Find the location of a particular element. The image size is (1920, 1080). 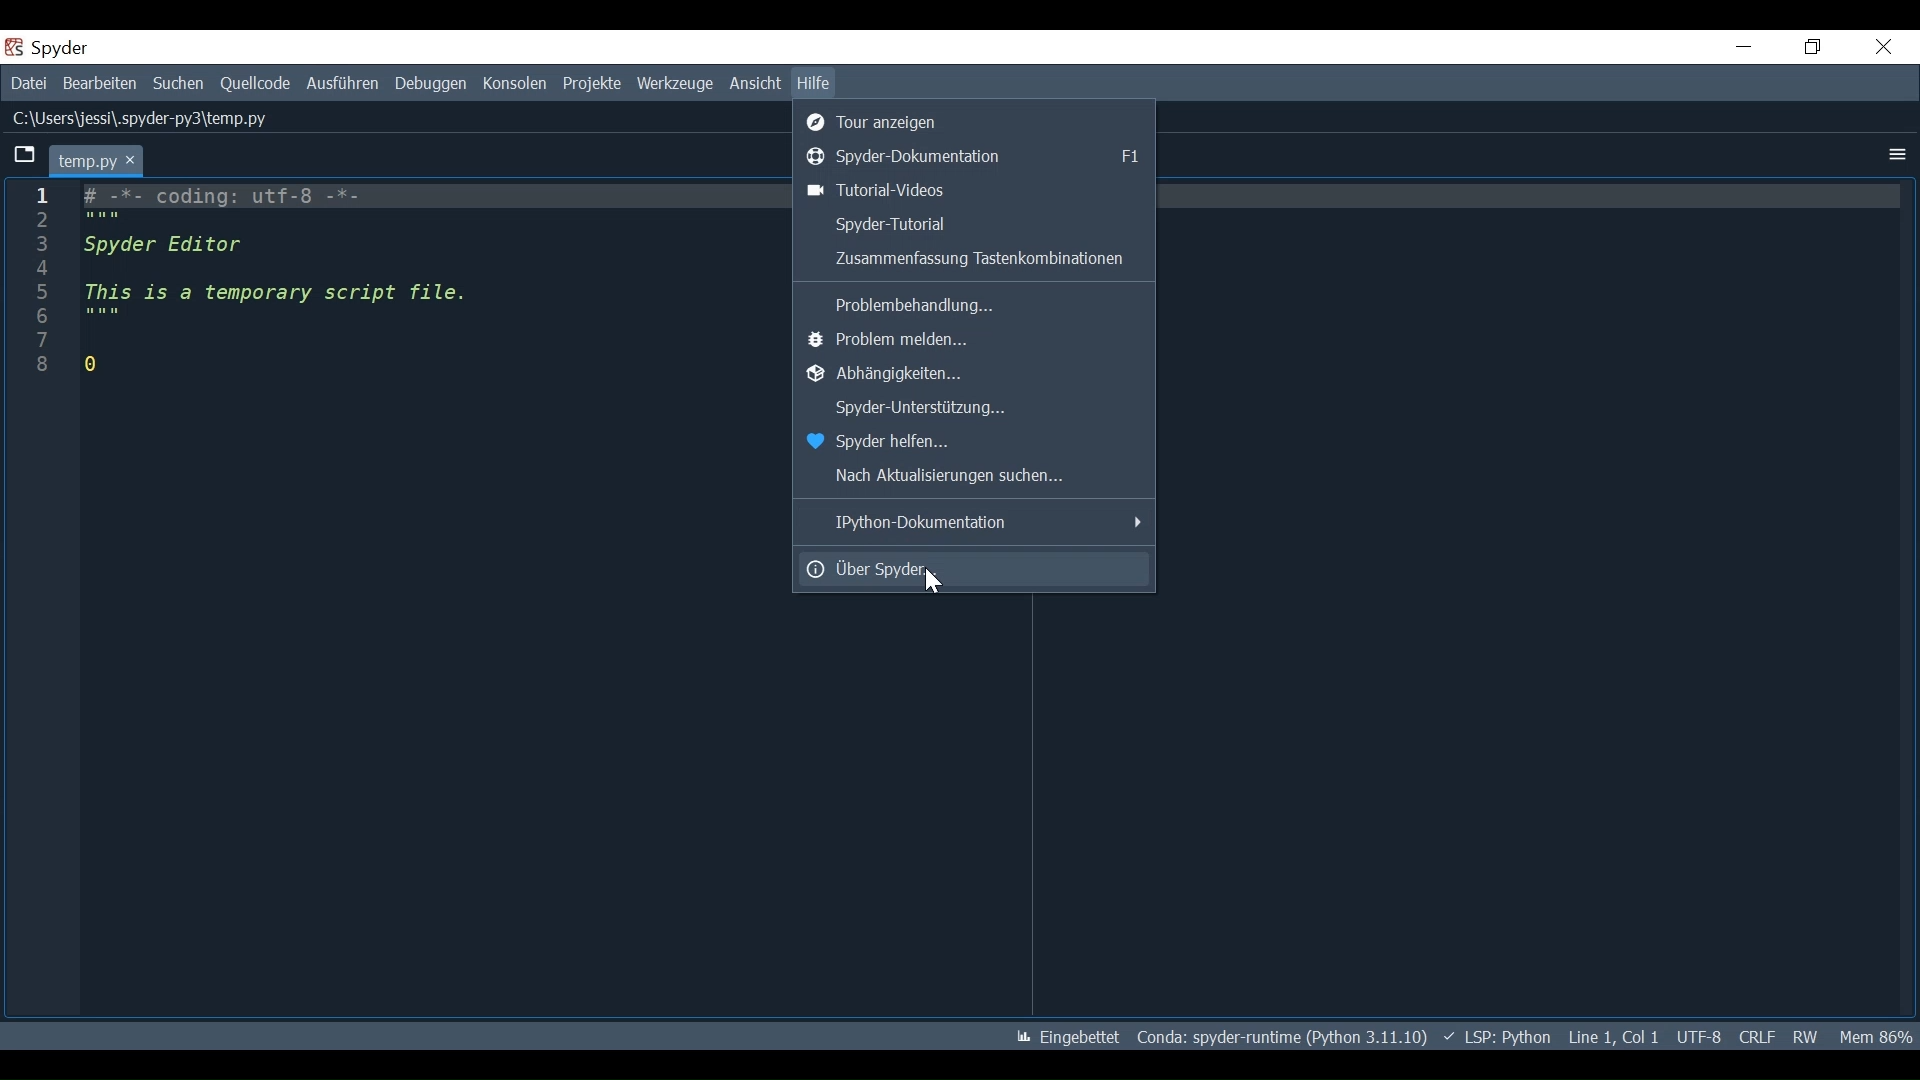

More options is located at coordinates (1895, 154).